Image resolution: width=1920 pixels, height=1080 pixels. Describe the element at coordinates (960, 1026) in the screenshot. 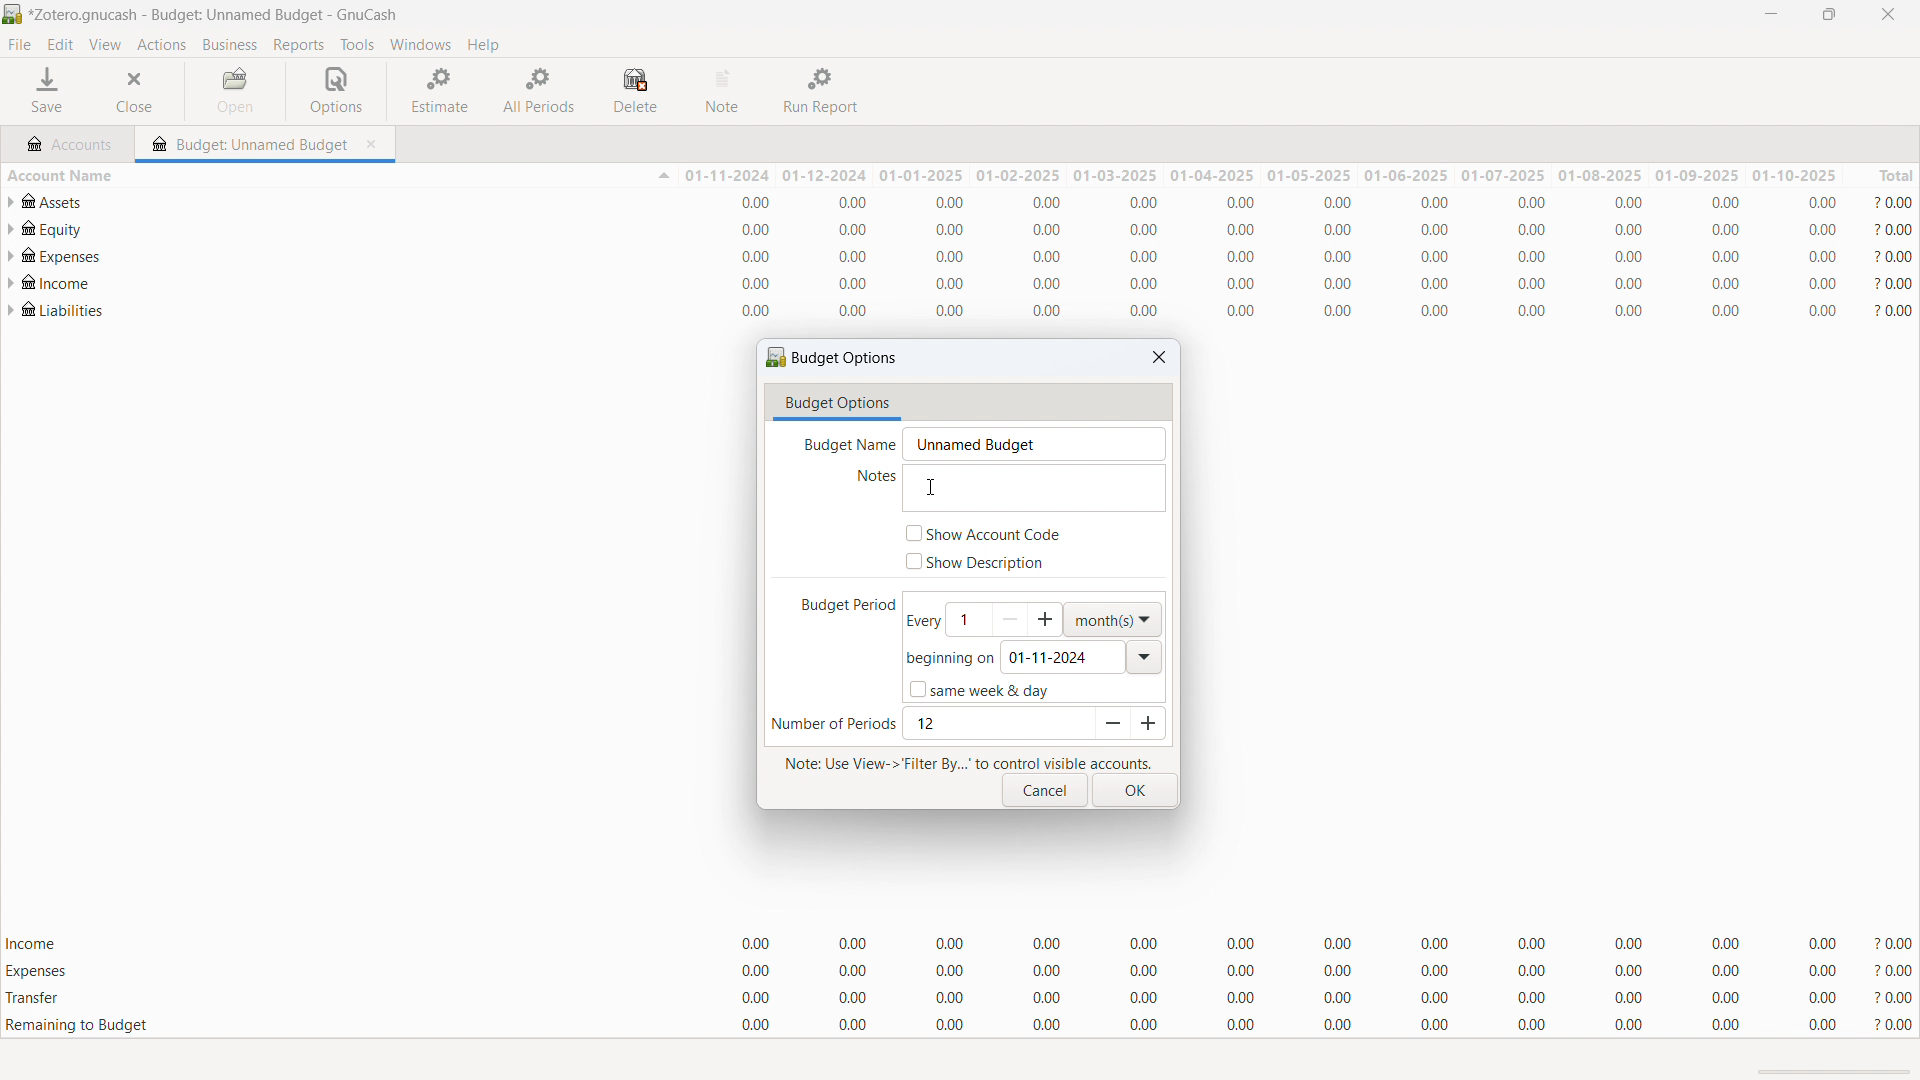

I see `remaining to budget total` at that location.